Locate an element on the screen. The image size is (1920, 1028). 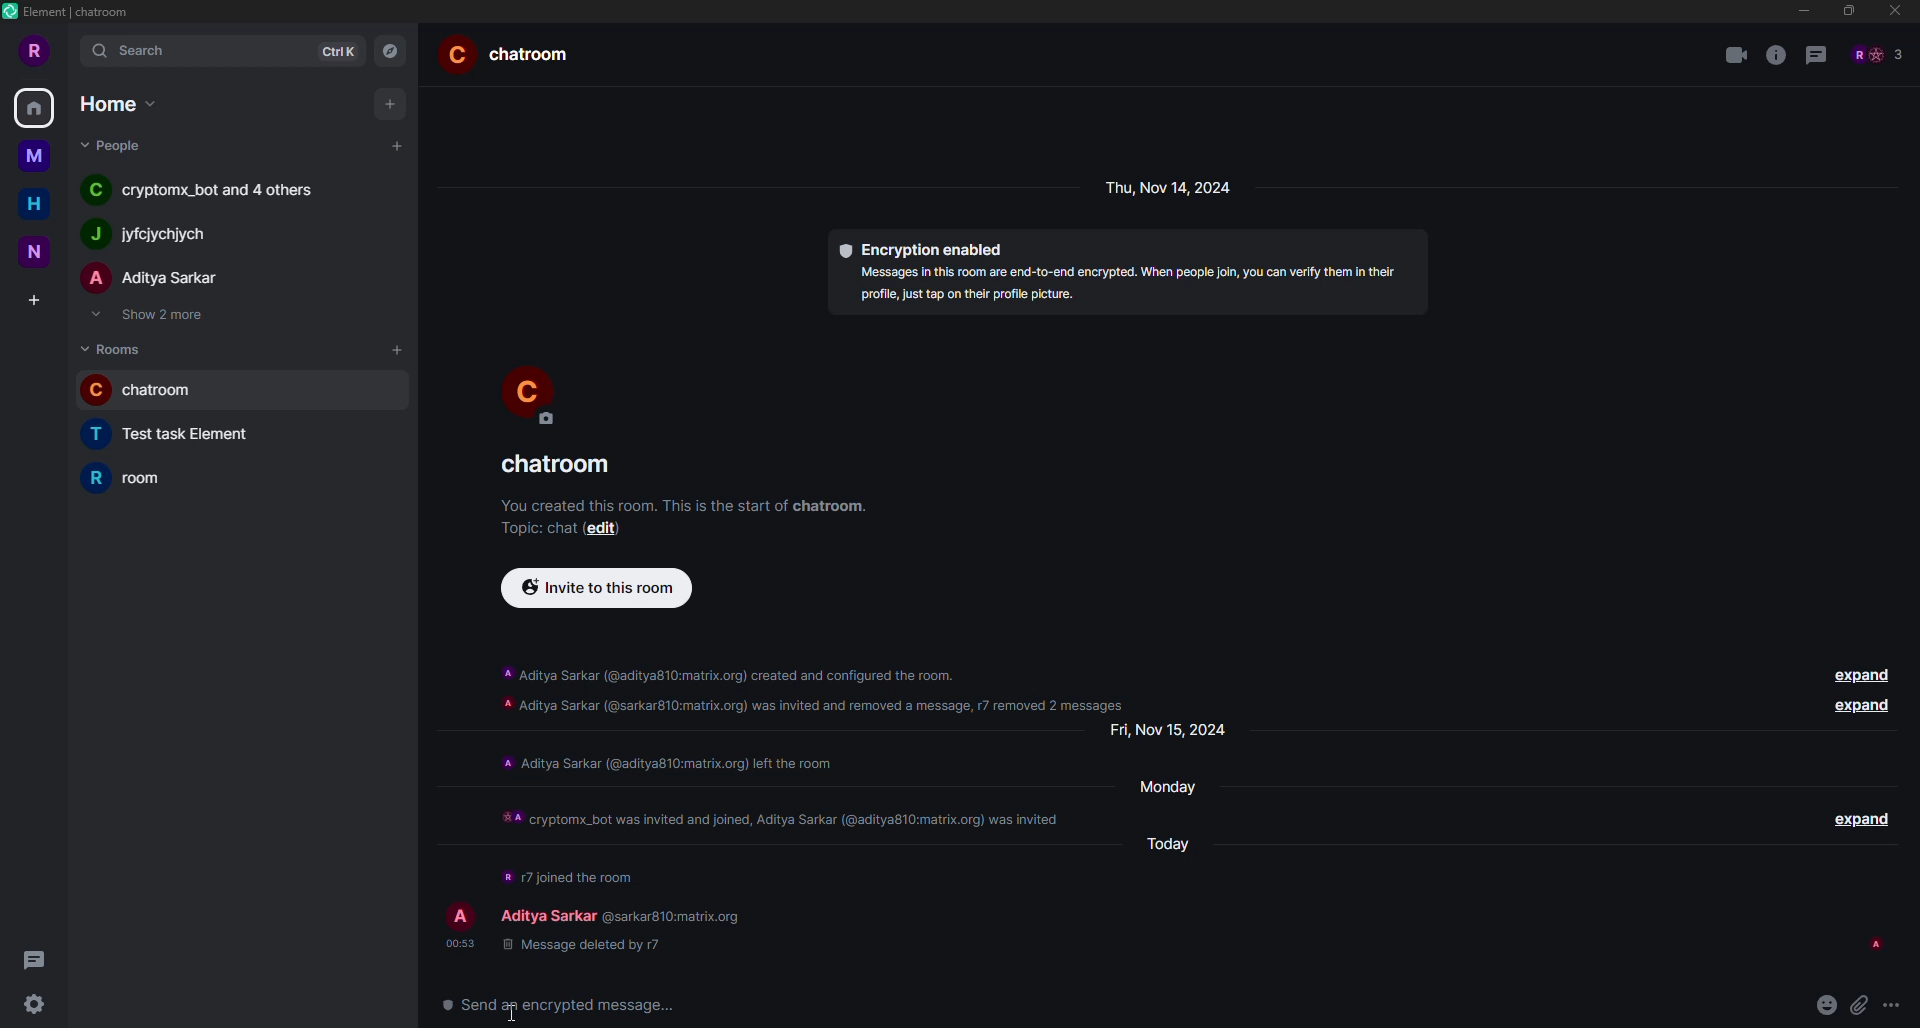
people is located at coordinates (548, 914).